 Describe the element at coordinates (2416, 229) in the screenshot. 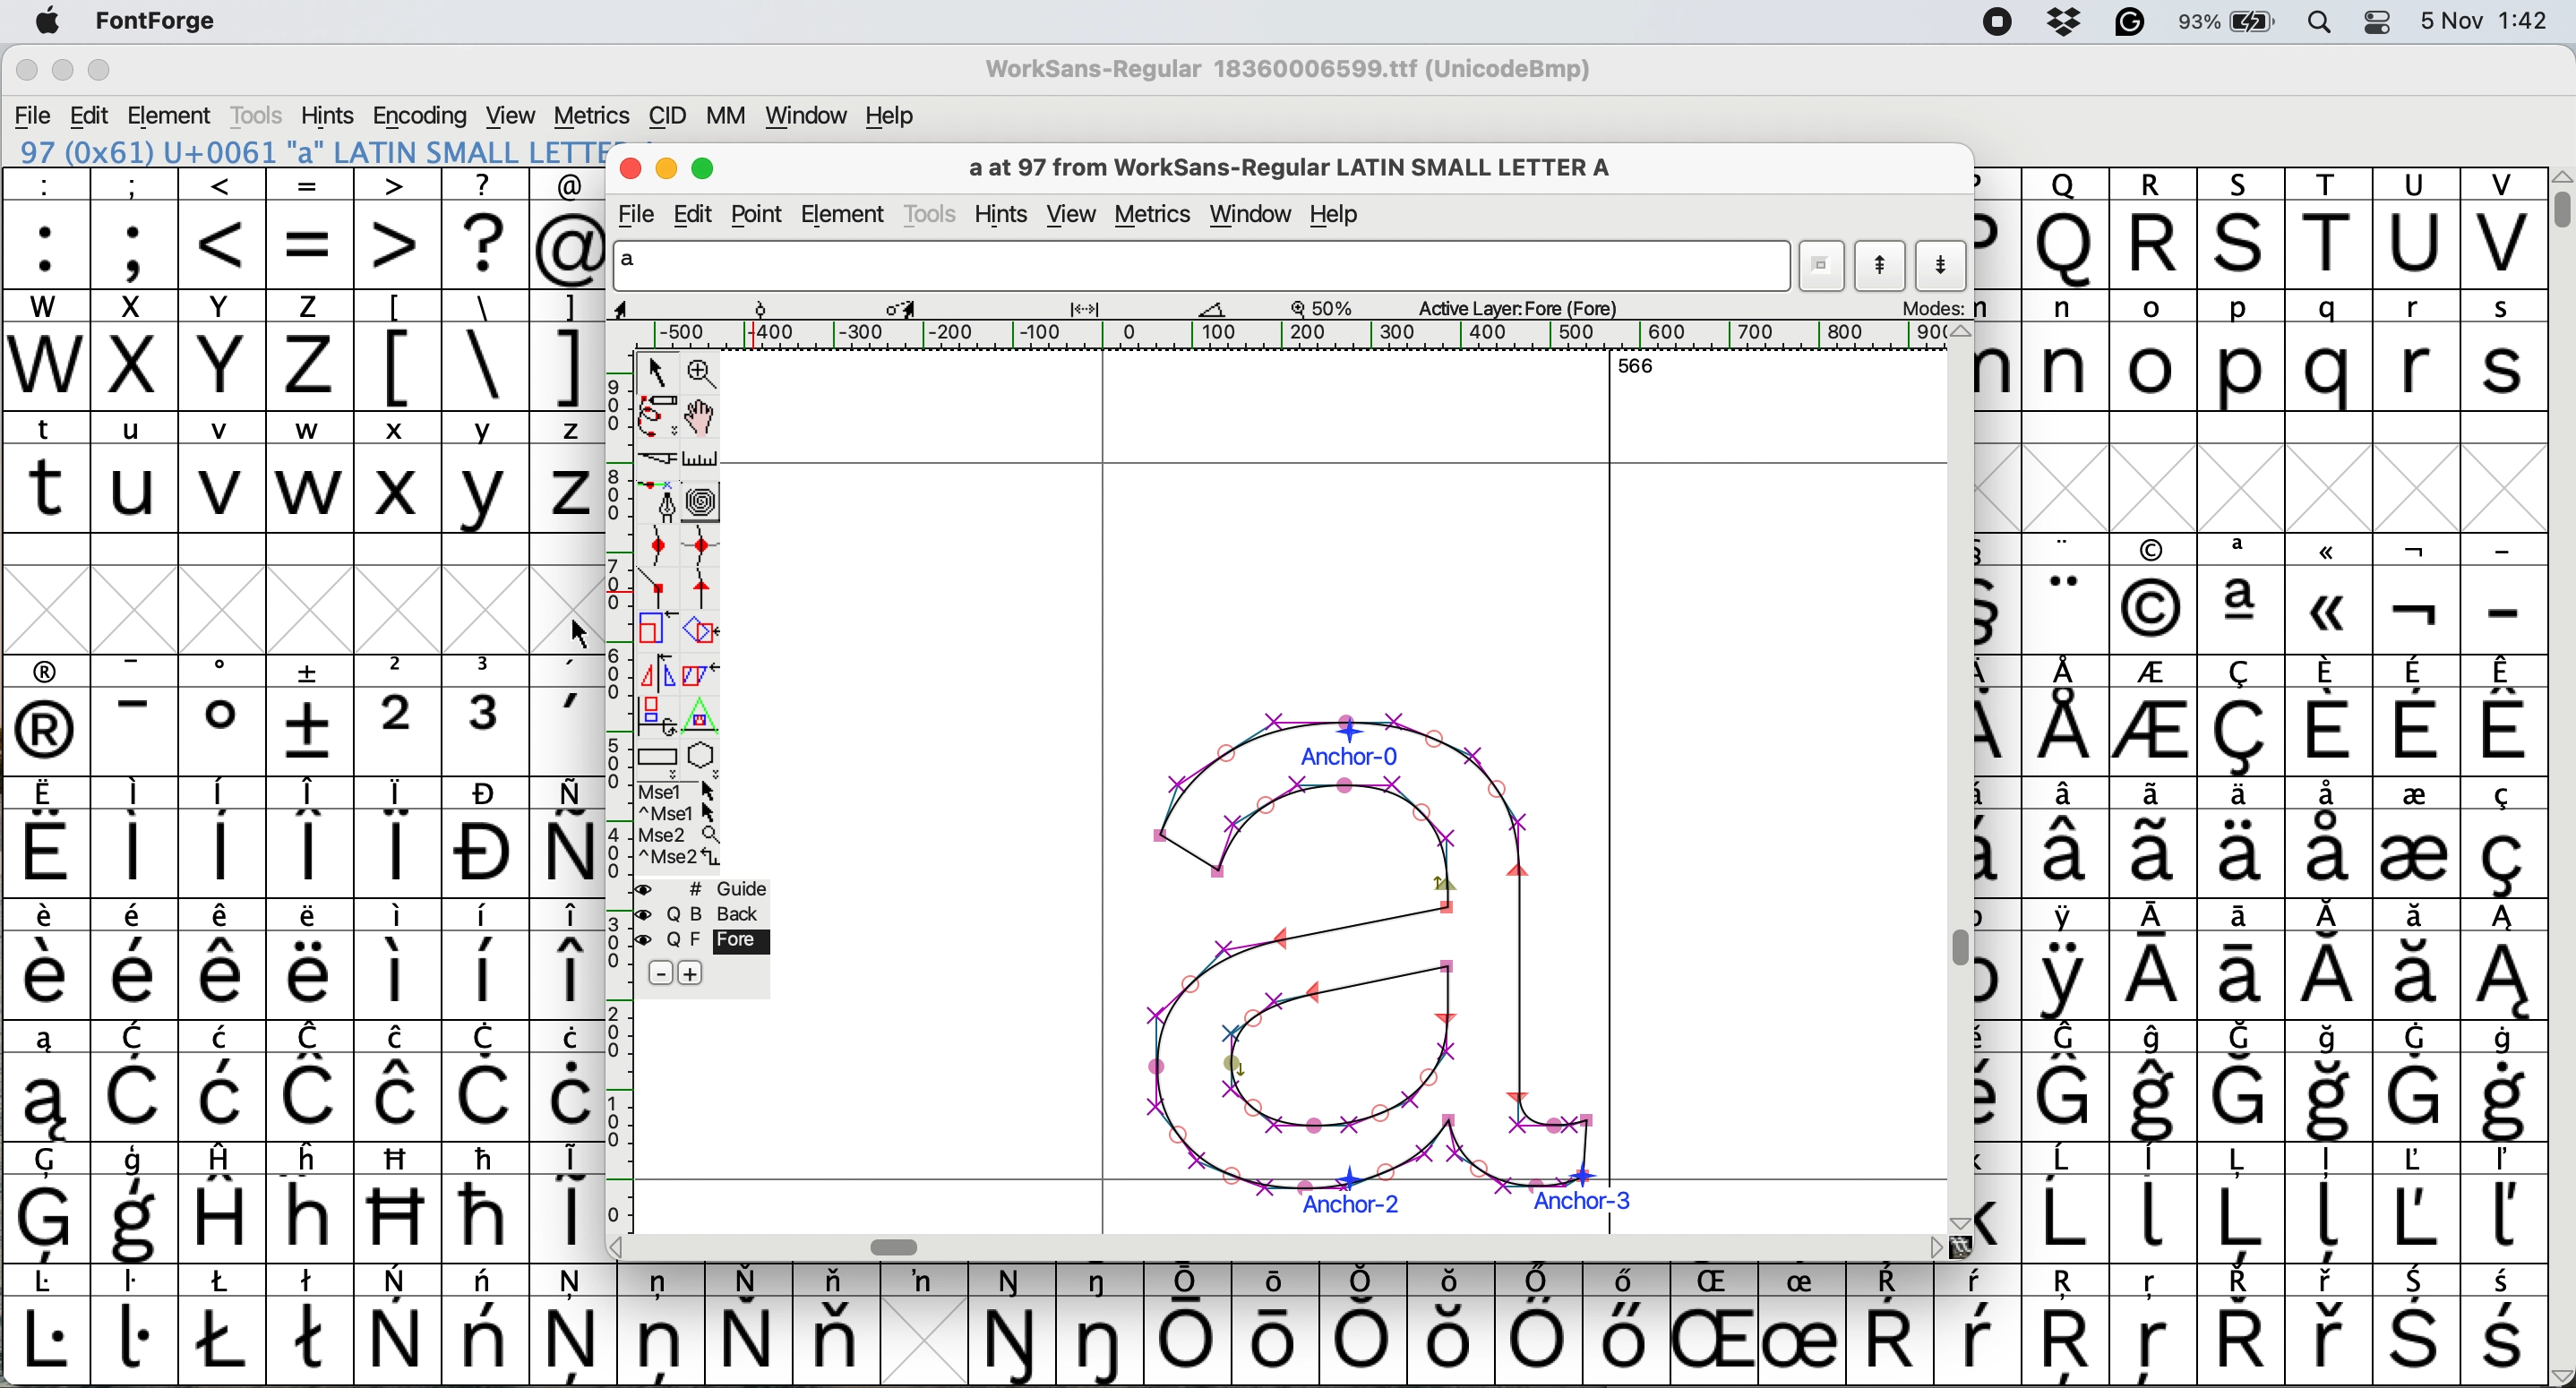

I see `U` at that location.